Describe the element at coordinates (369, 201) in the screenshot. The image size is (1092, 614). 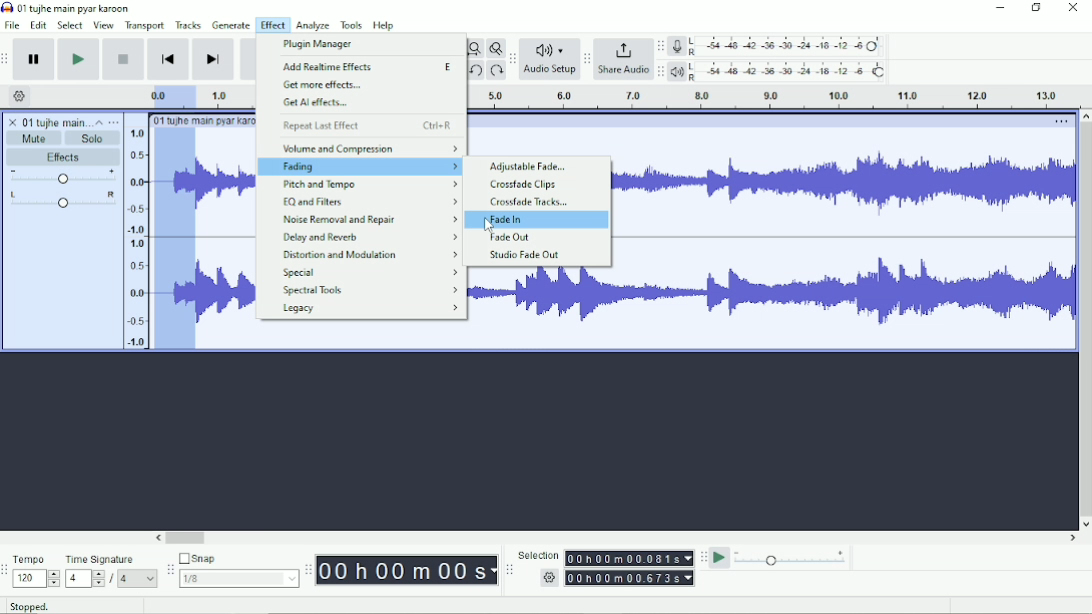
I see `EQ and Filters` at that location.